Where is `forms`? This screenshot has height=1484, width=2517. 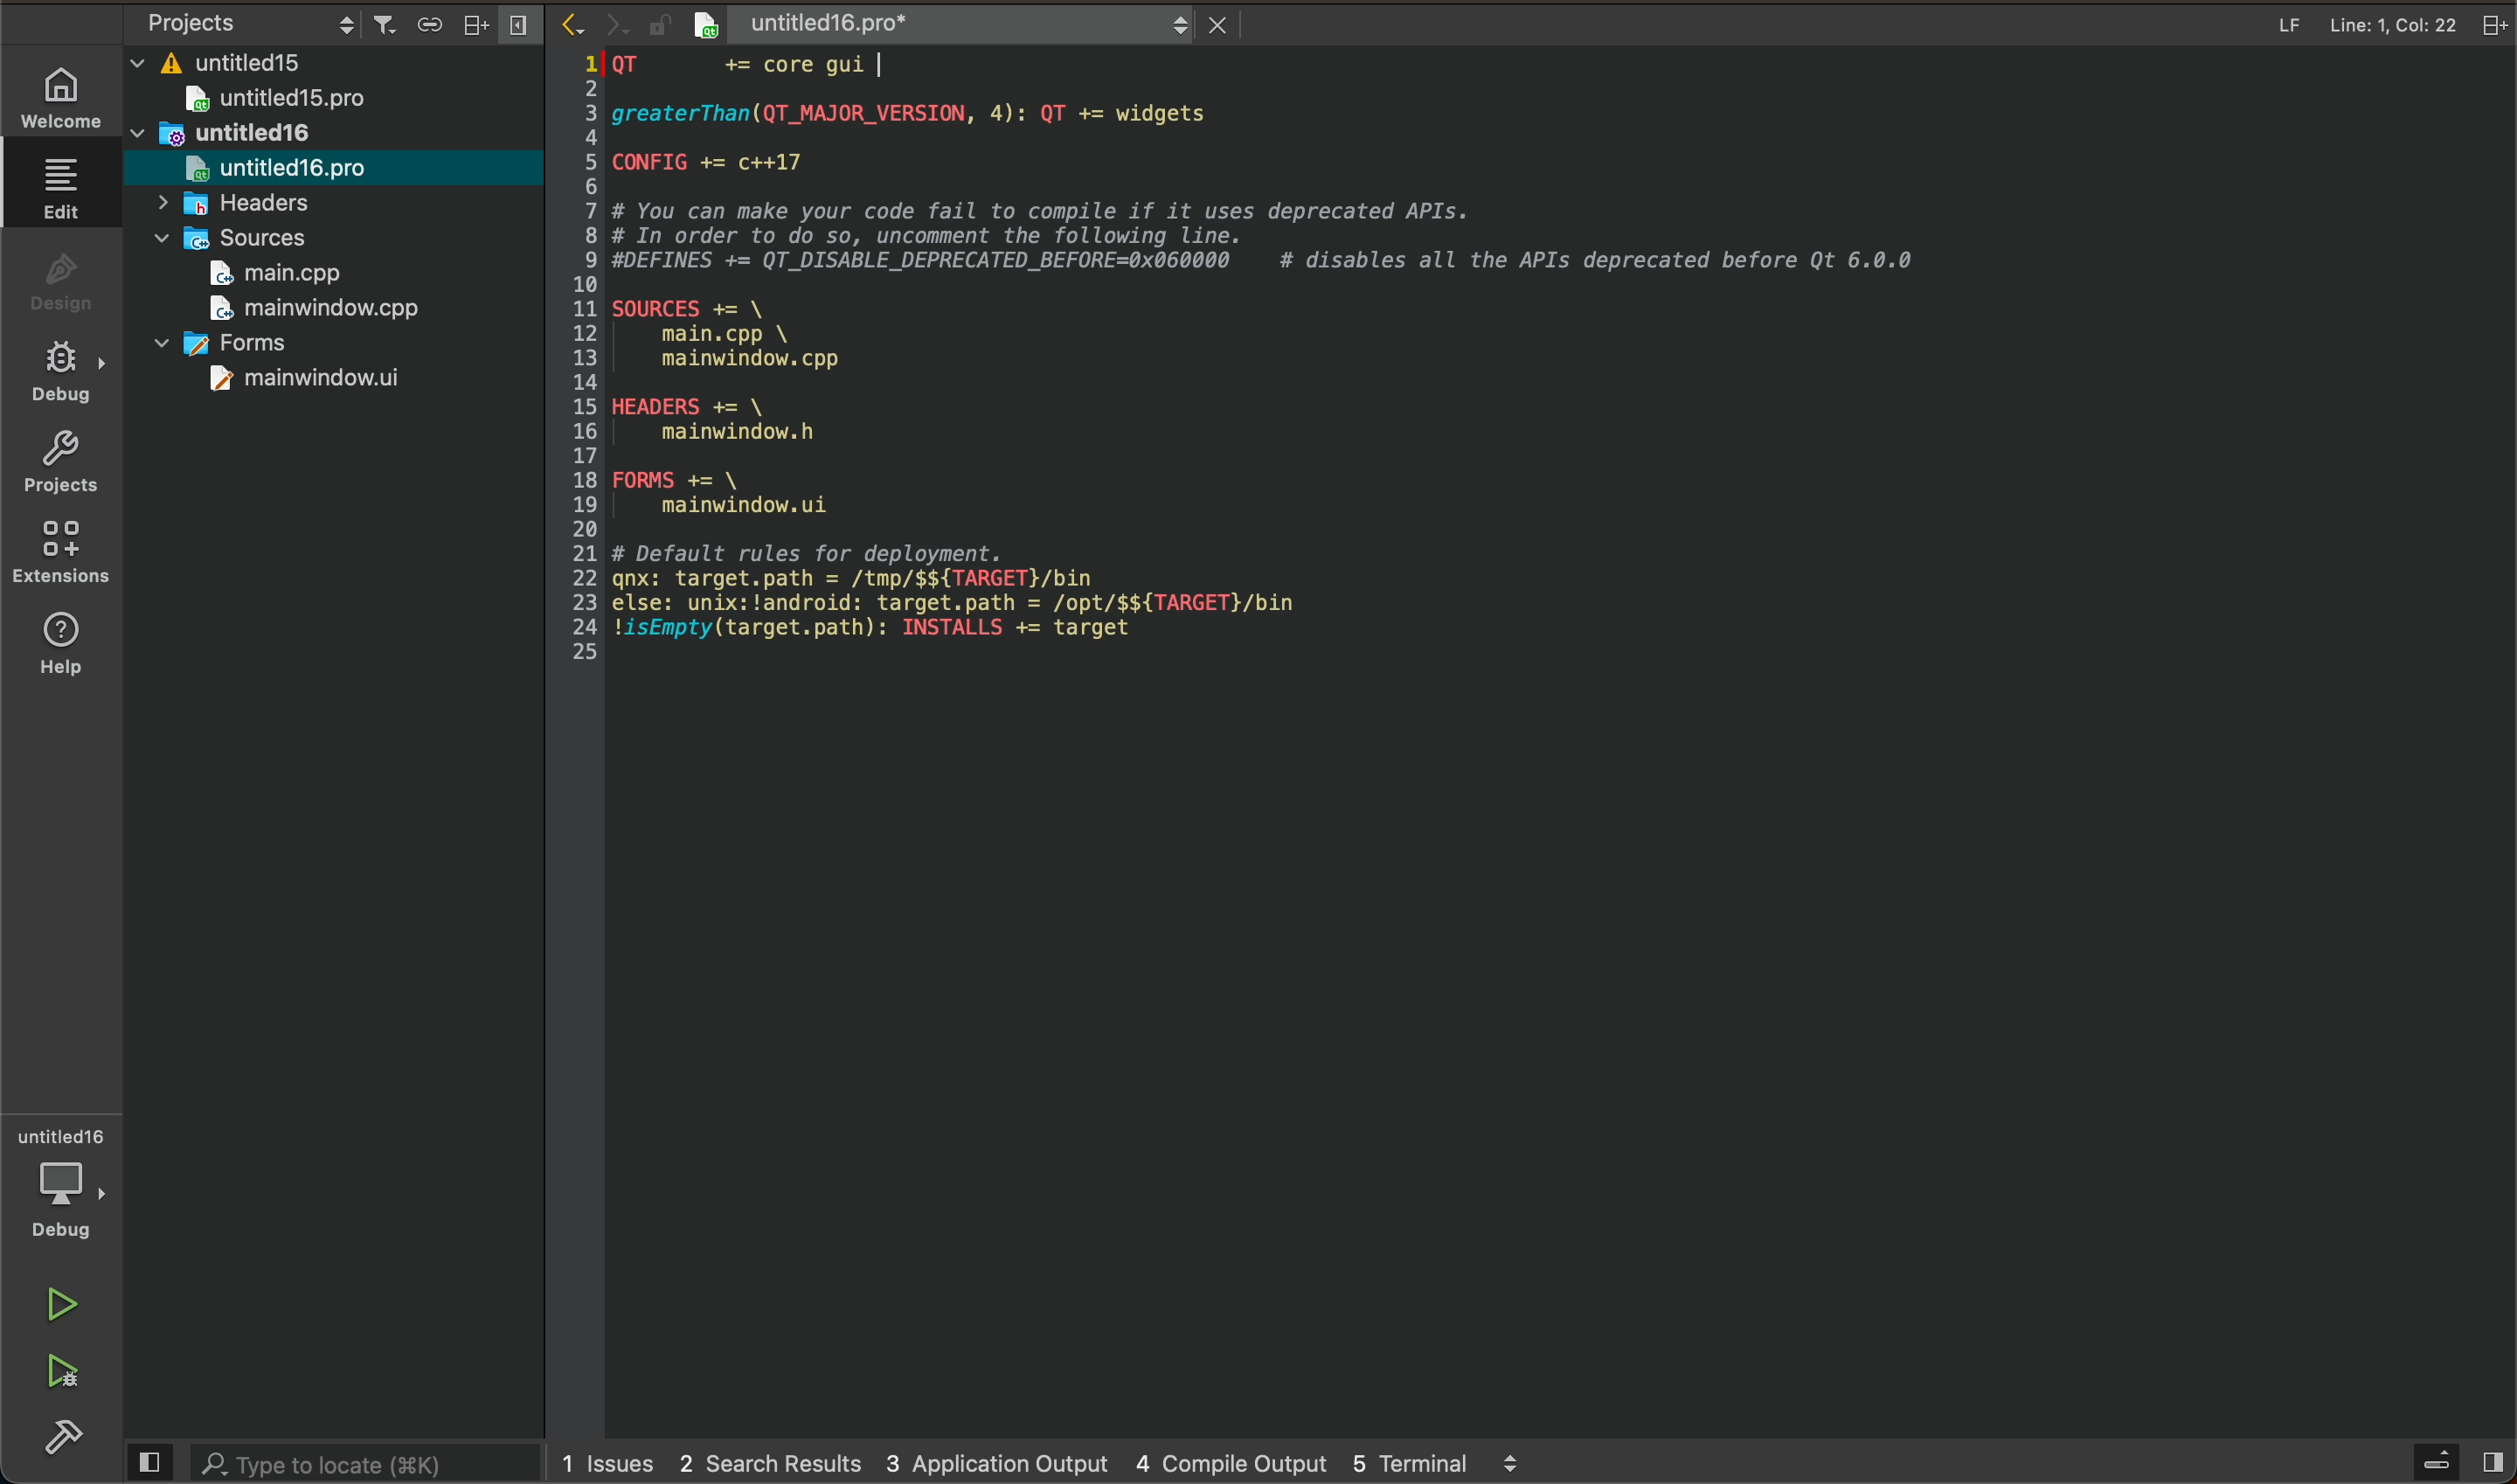
forms is located at coordinates (240, 340).